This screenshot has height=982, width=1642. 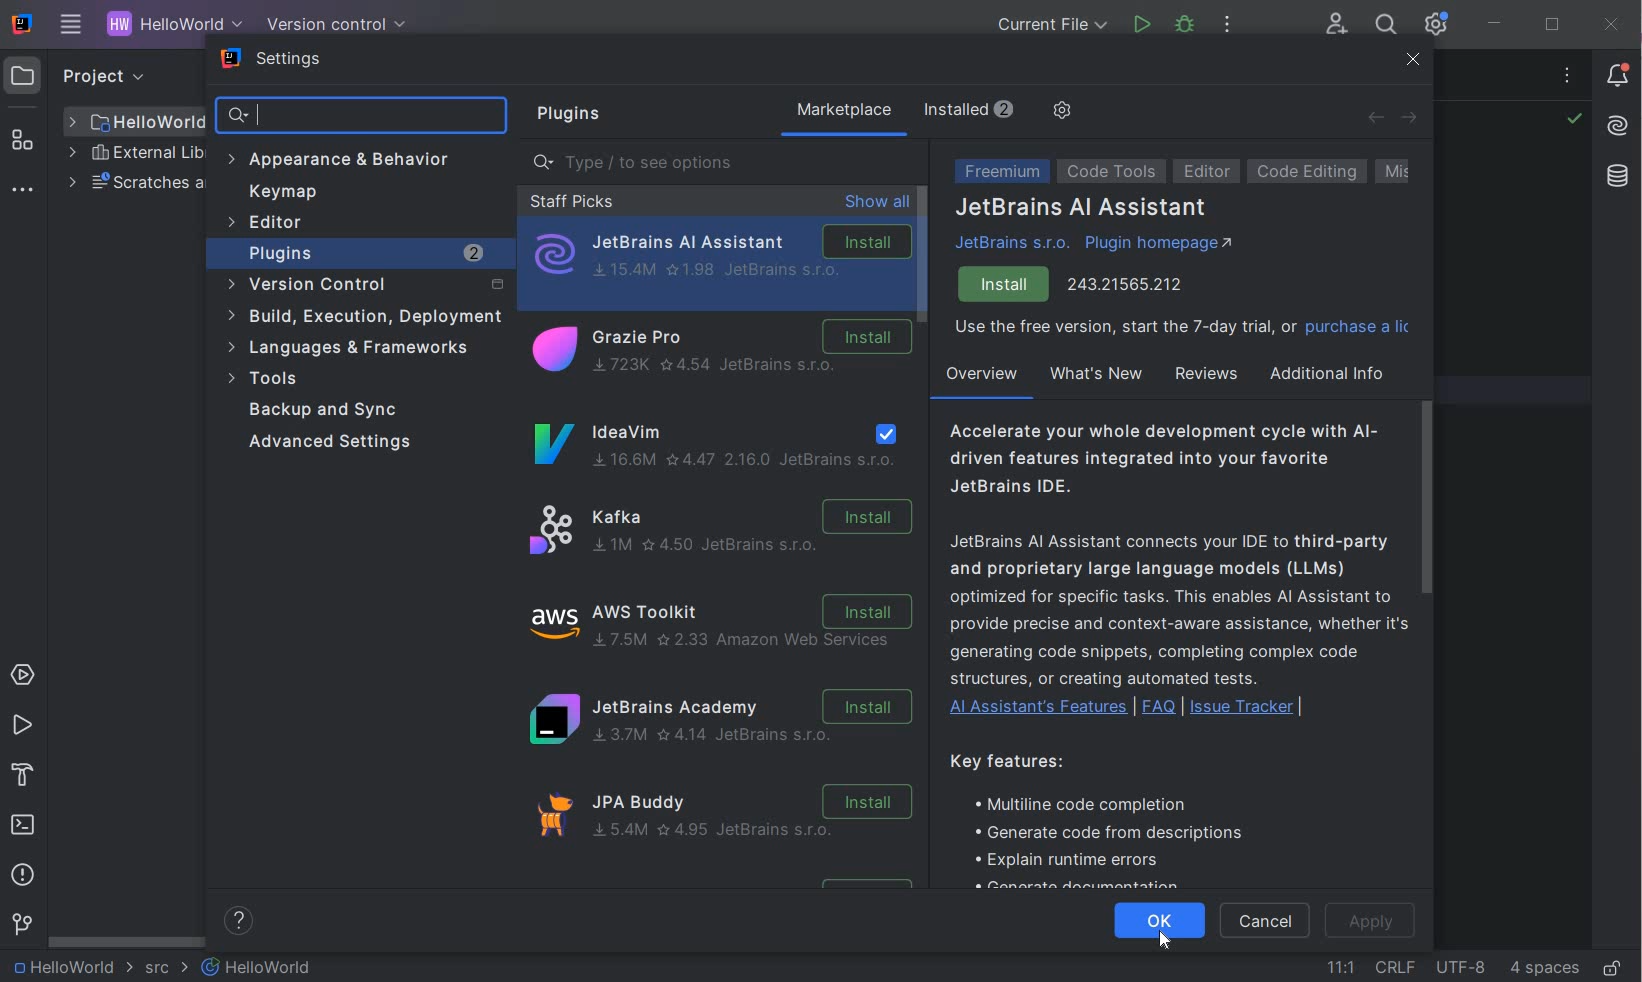 What do you see at coordinates (1543, 967) in the screenshot?
I see `INDENT` at bounding box center [1543, 967].